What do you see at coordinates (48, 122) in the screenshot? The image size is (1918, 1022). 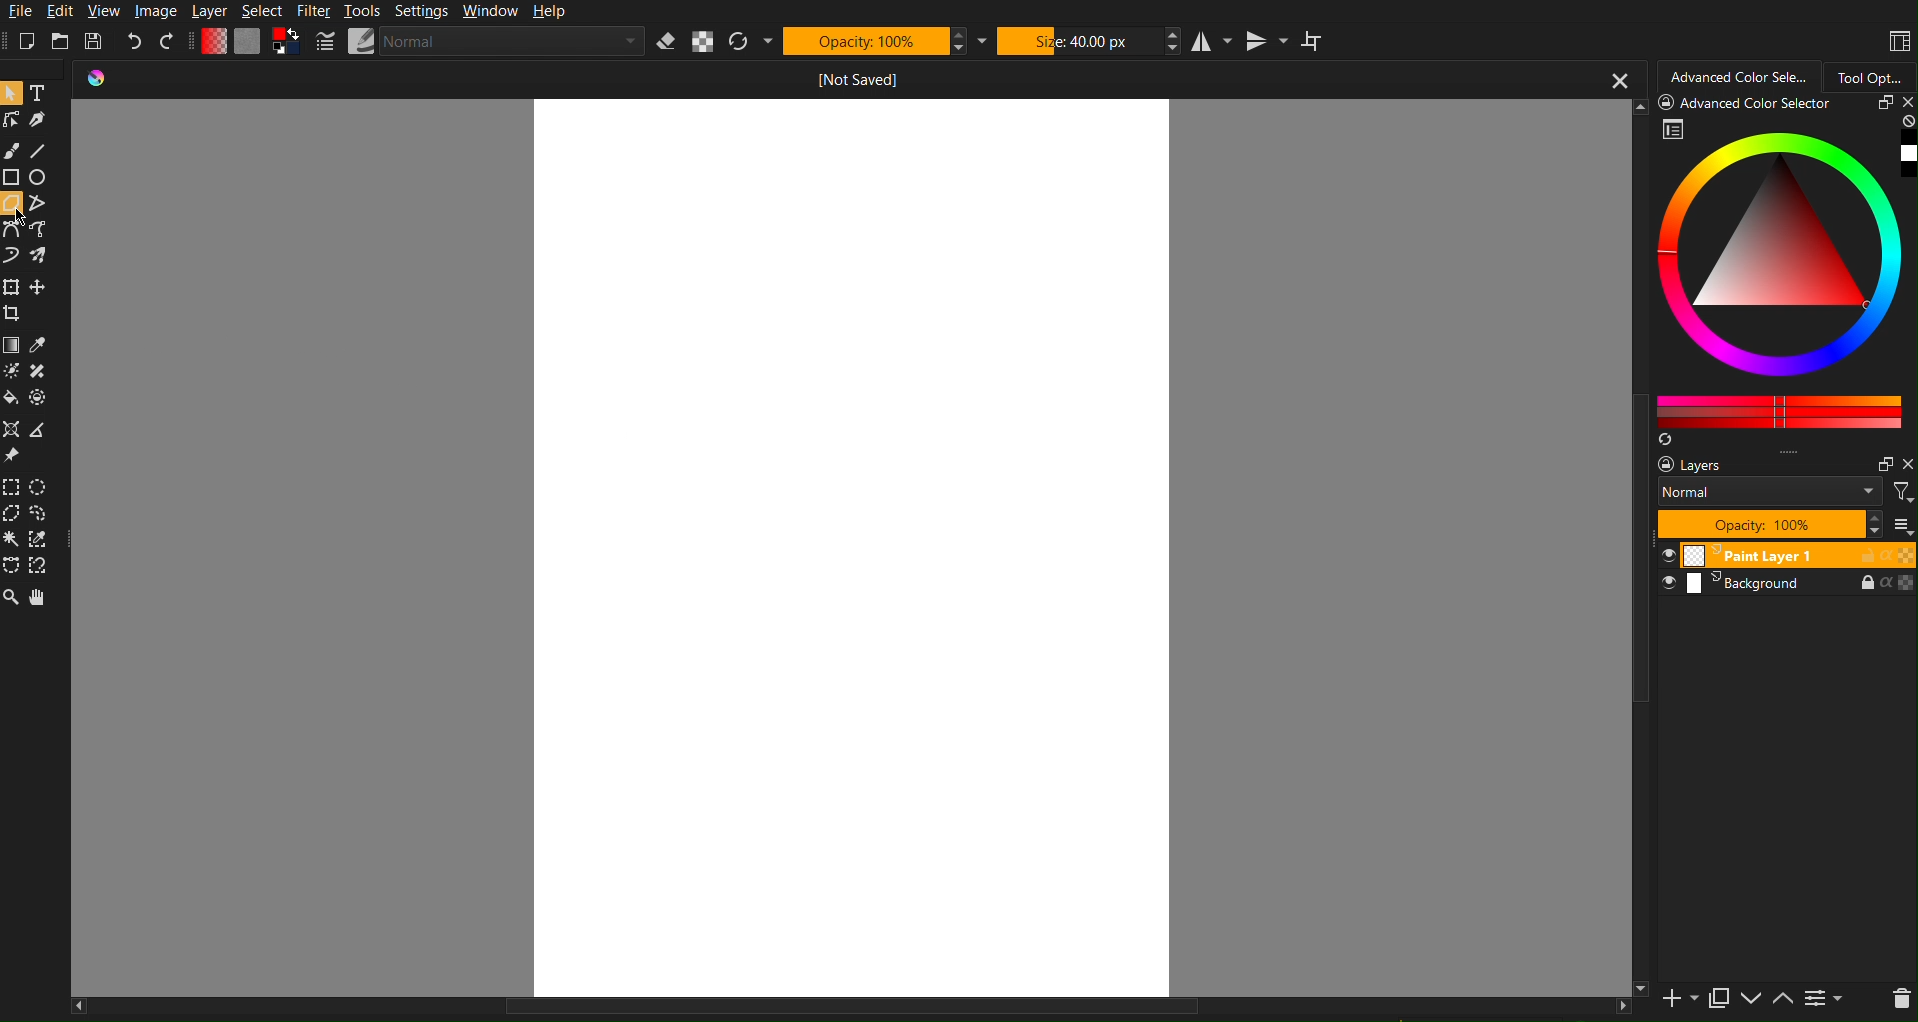 I see `calligraphy` at bounding box center [48, 122].